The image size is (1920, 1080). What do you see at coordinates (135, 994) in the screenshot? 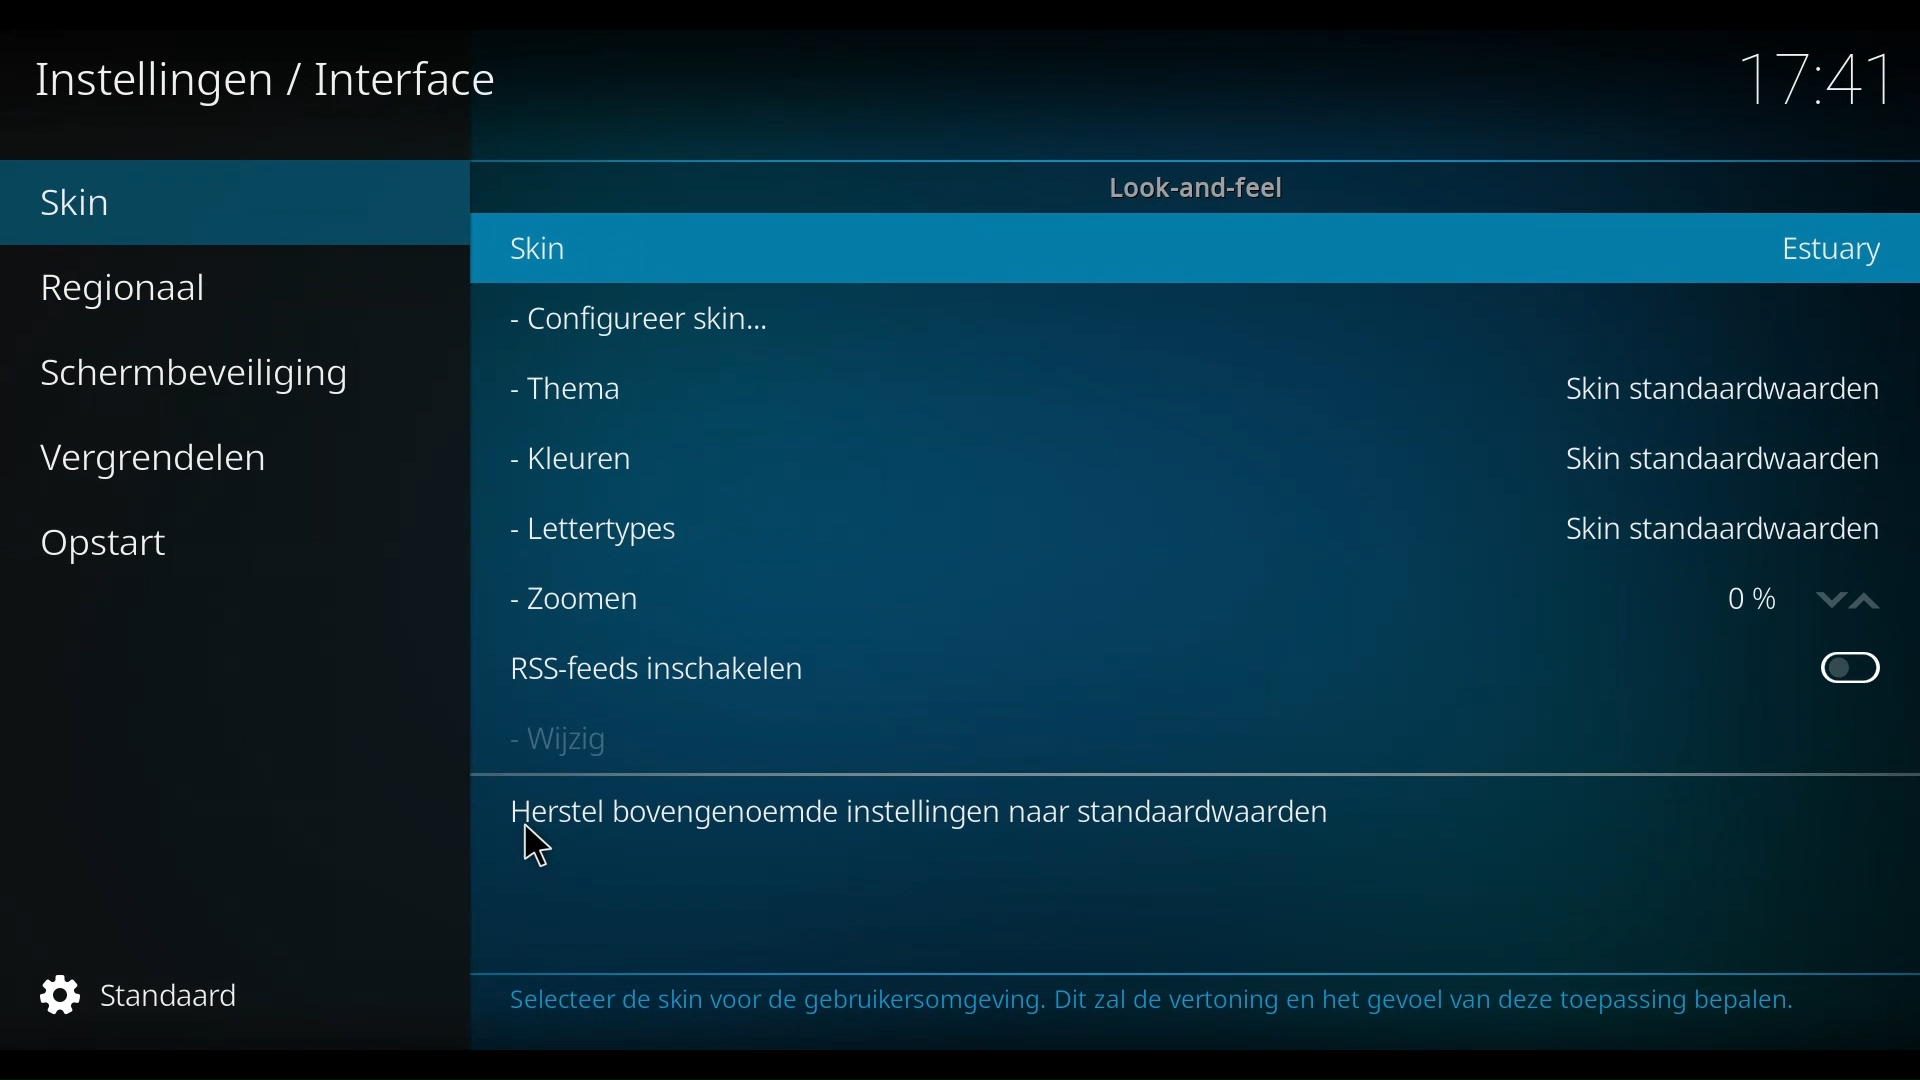
I see `Standaard` at bounding box center [135, 994].